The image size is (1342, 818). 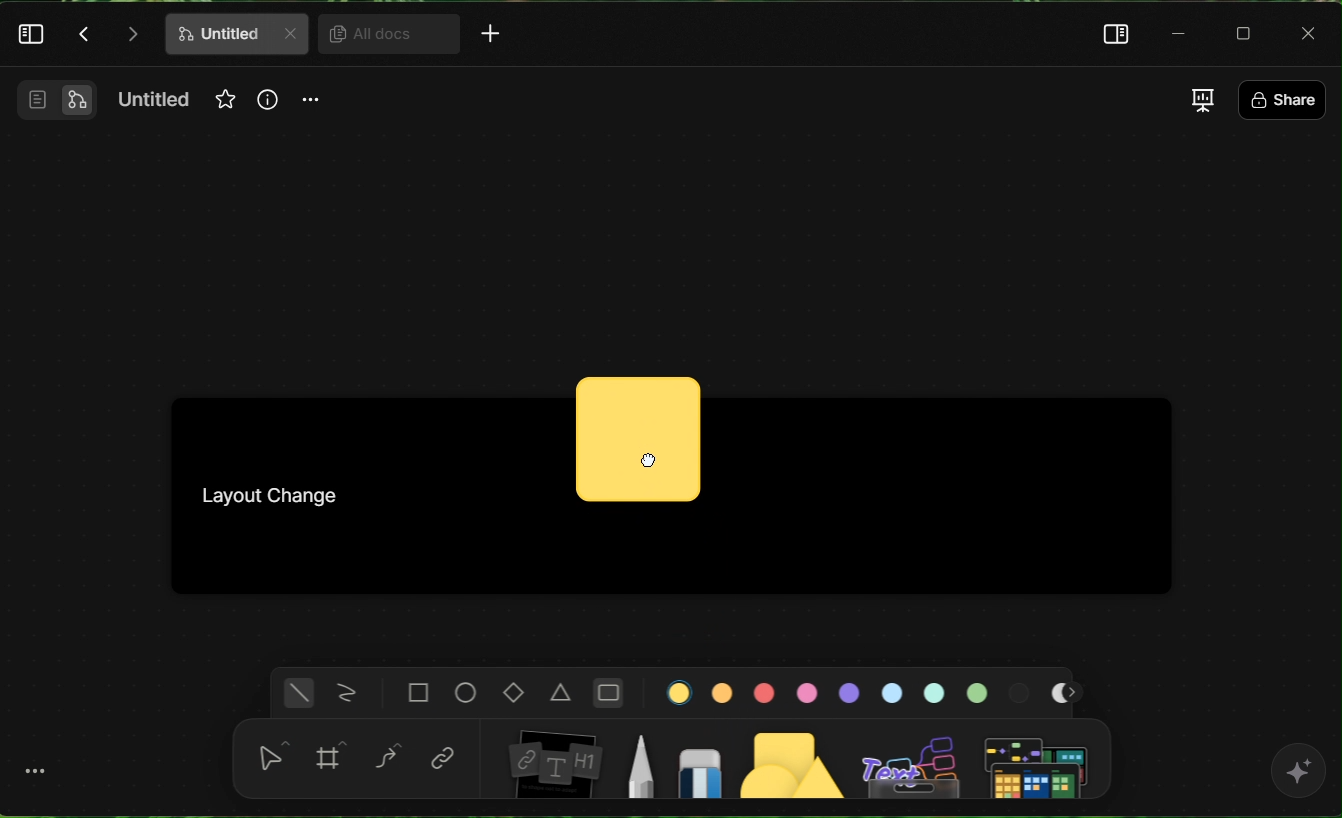 What do you see at coordinates (1311, 32) in the screenshot?
I see `Close` at bounding box center [1311, 32].